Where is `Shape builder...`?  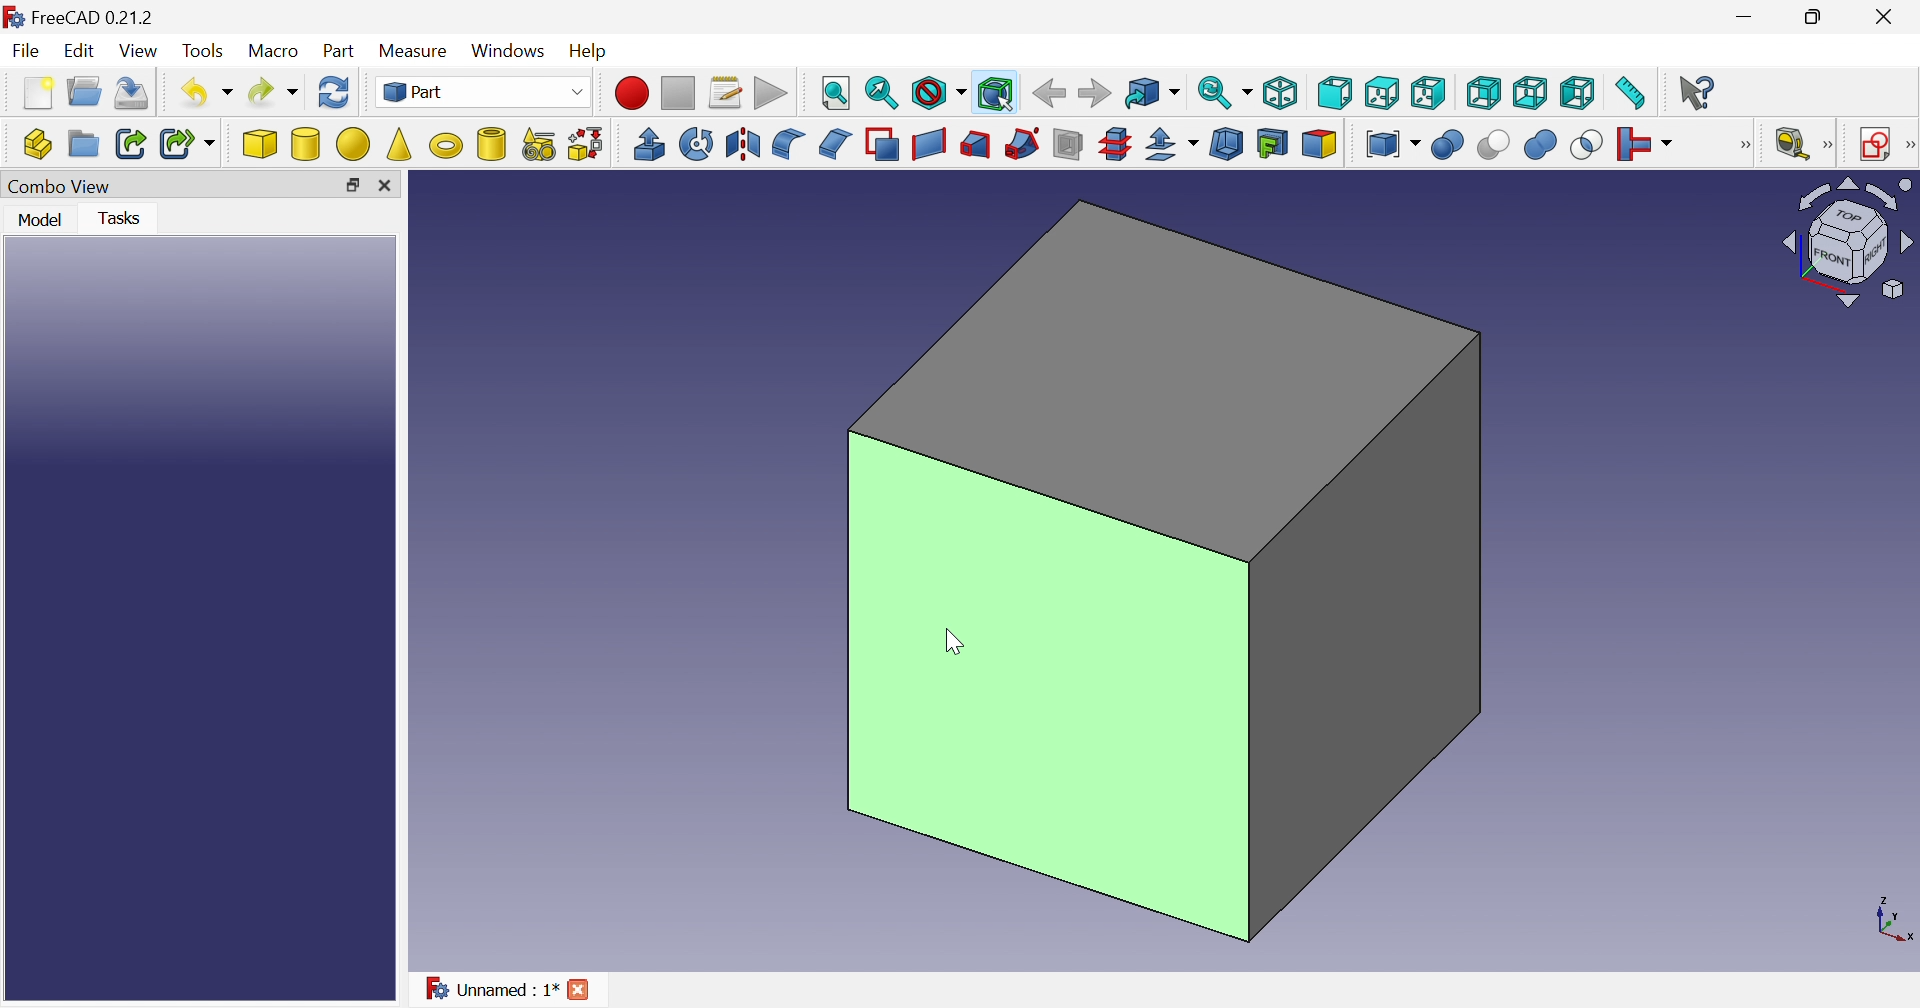 Shape builder... is located at coordinates (584, 144).